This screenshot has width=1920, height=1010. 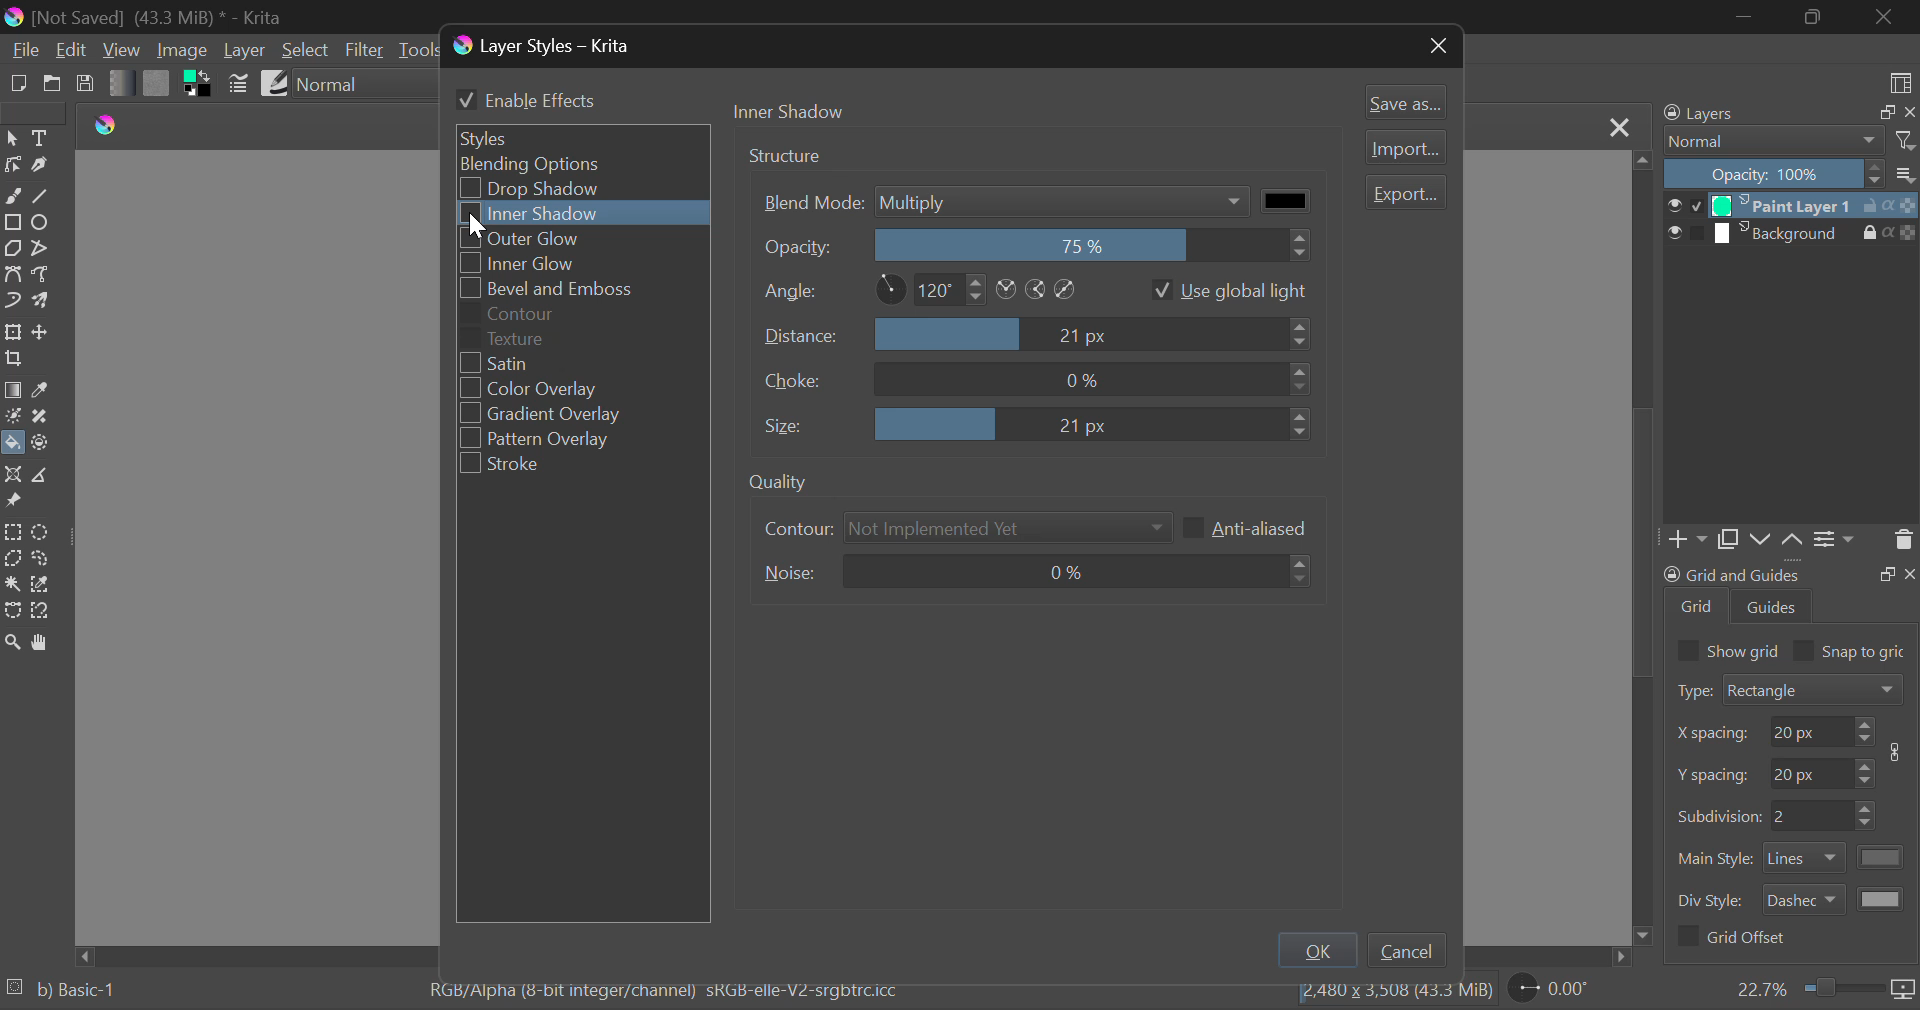 I want to click on Eyedropper, so click(x=44, y=389).